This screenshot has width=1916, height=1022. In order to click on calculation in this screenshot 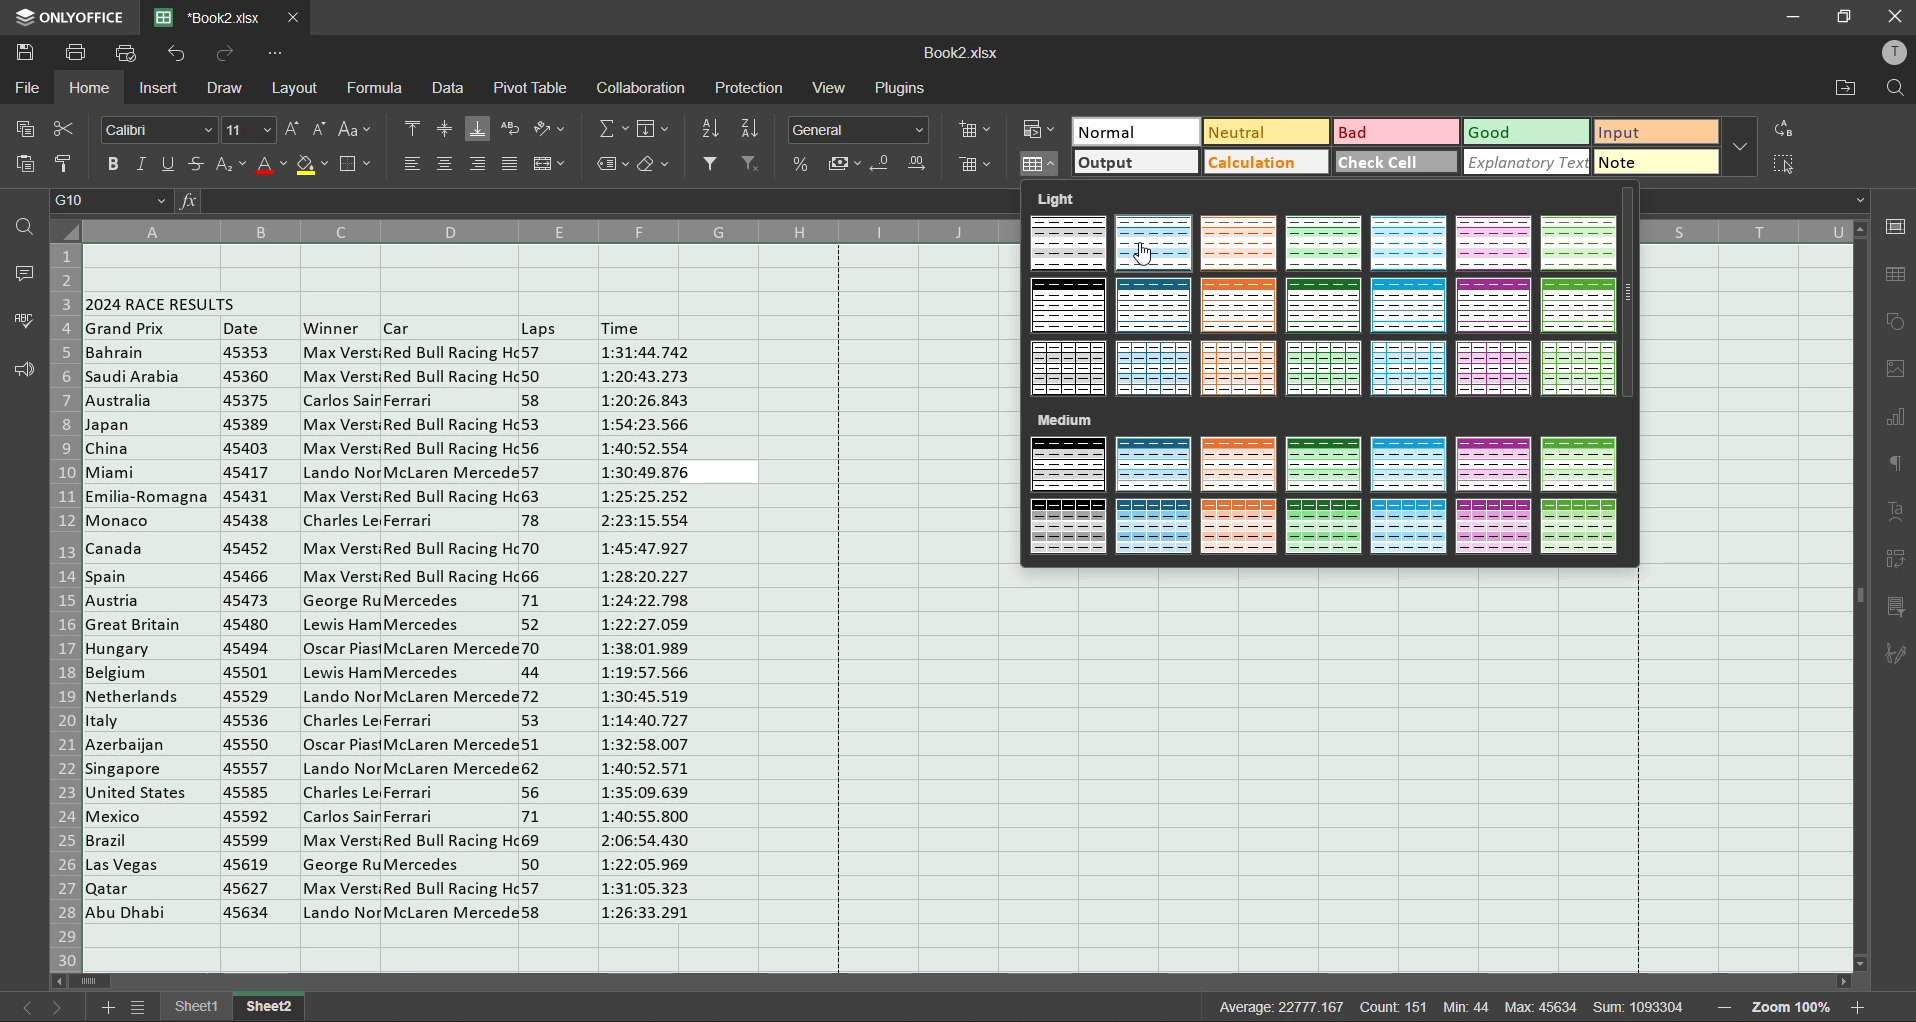, I will do `click(1264, 163)`.